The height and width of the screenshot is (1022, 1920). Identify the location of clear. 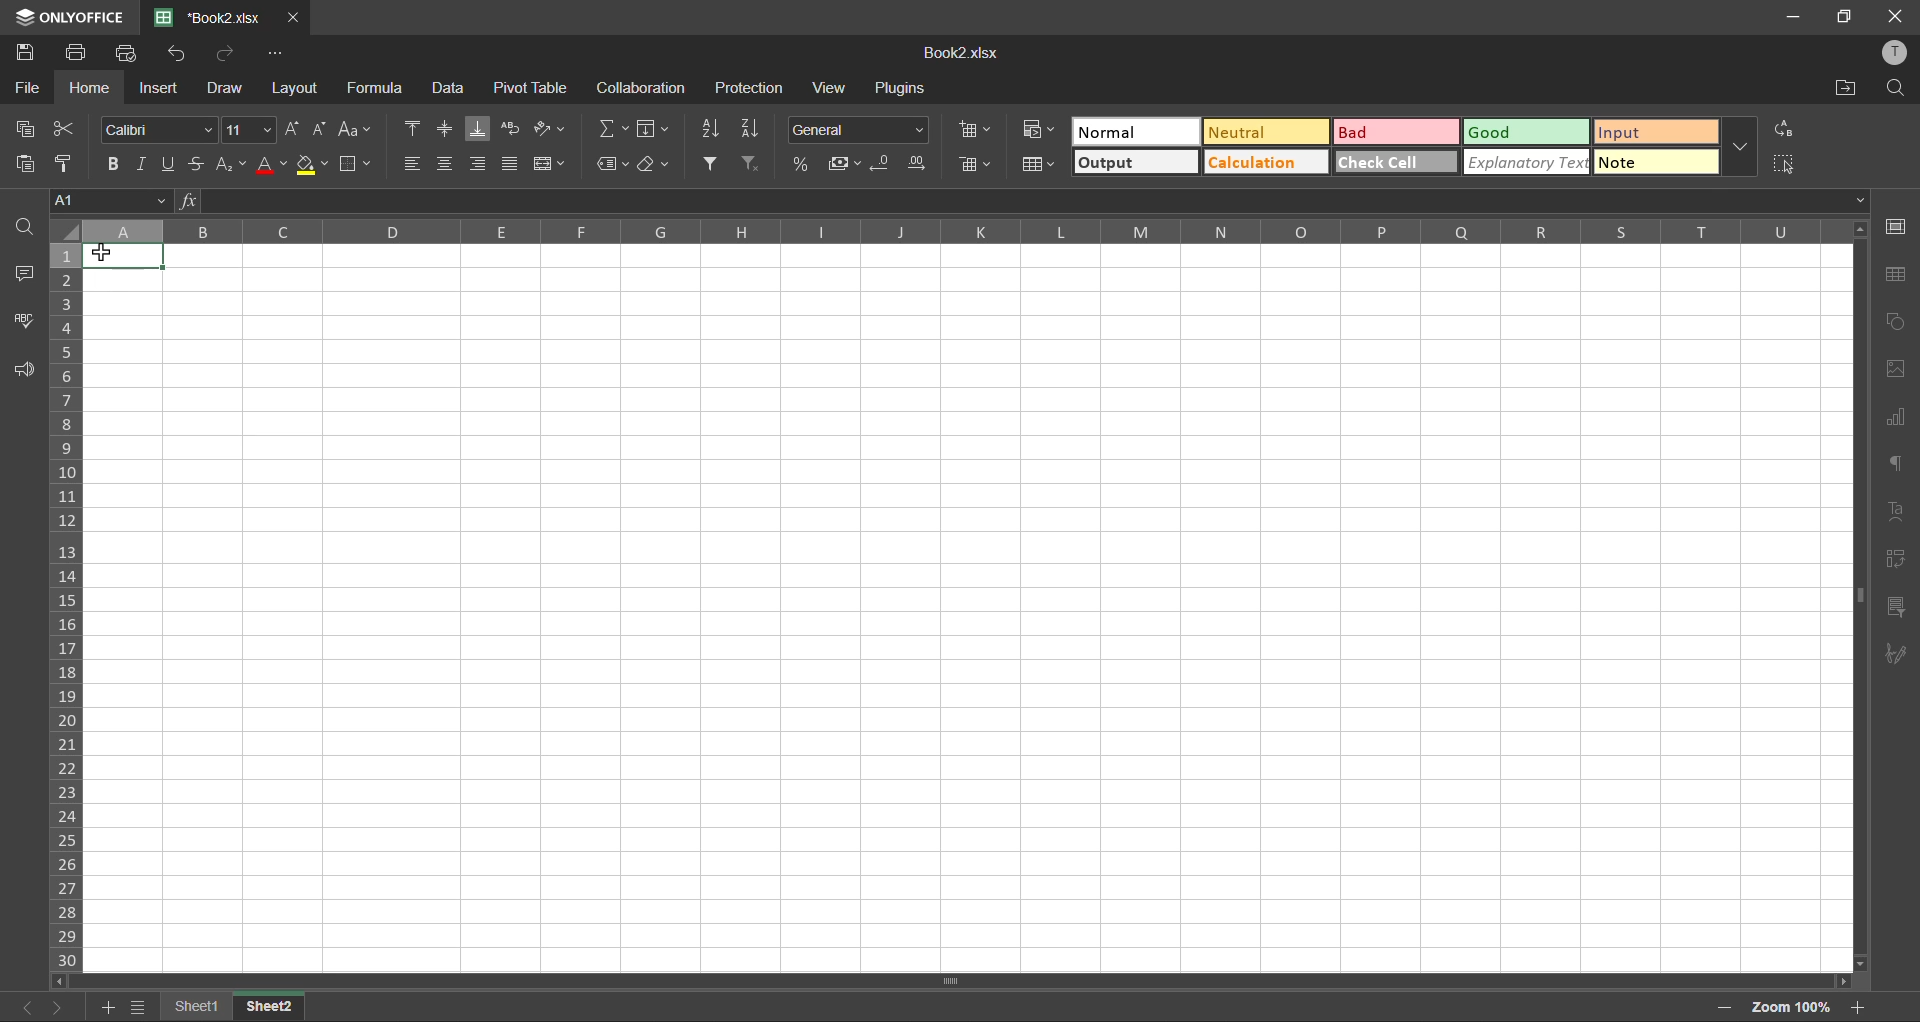
(658, 164).